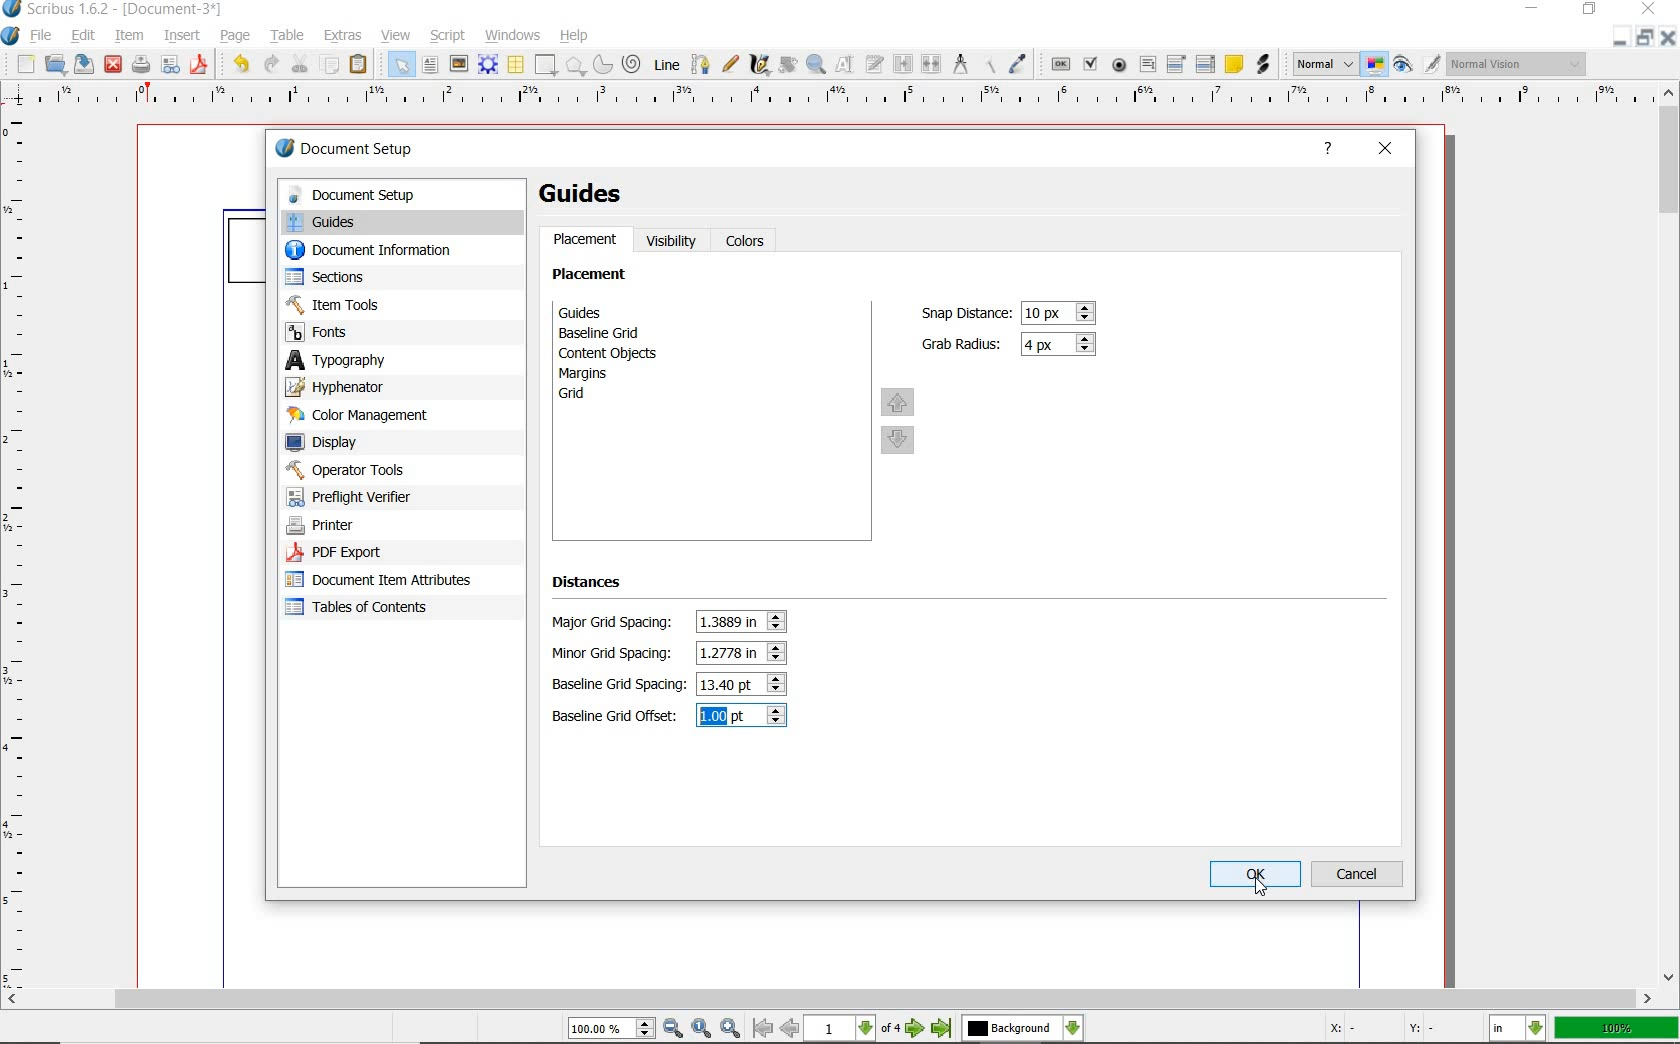 The height and width of the screenshot is (1044, 1680). What do you see at coordinates (601, 66) in the screenshot?
I see `arc` at bounding box center [601, 66].